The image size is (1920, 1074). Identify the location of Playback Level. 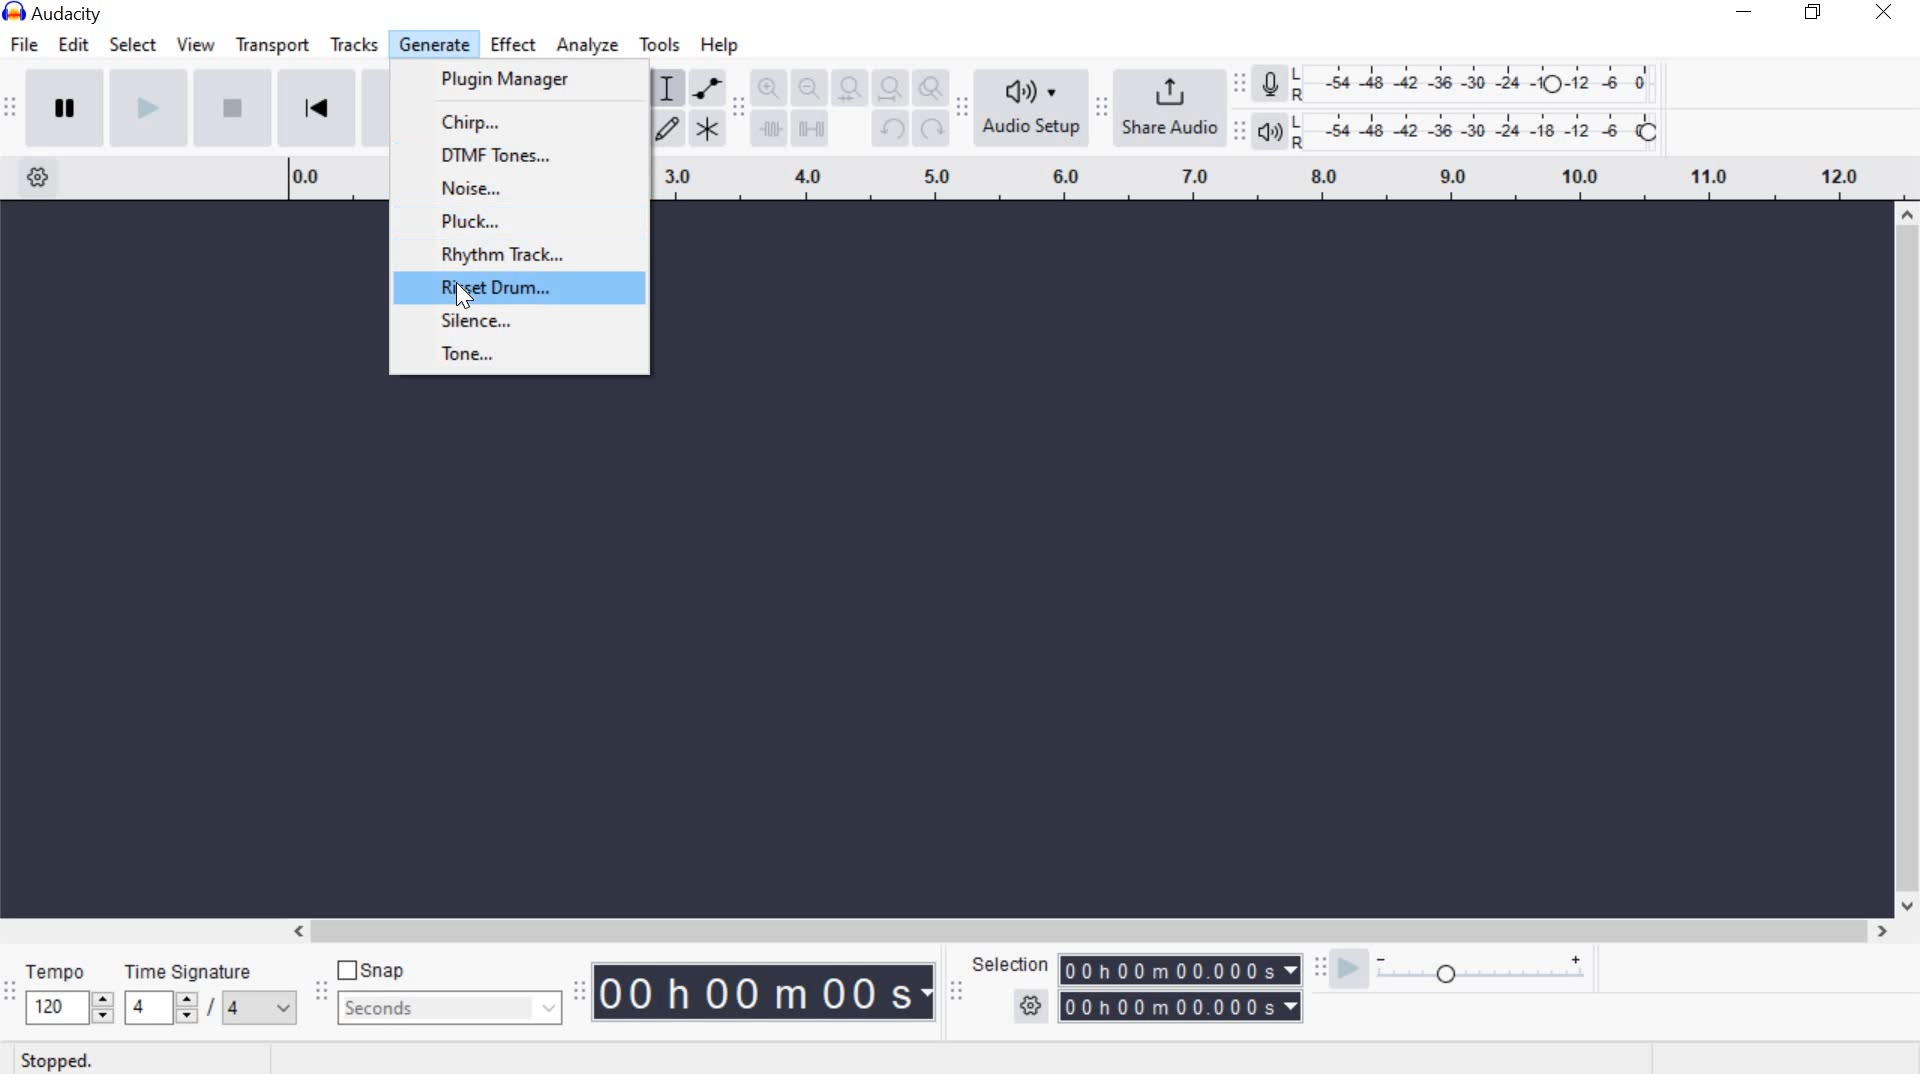
(1457, 130).